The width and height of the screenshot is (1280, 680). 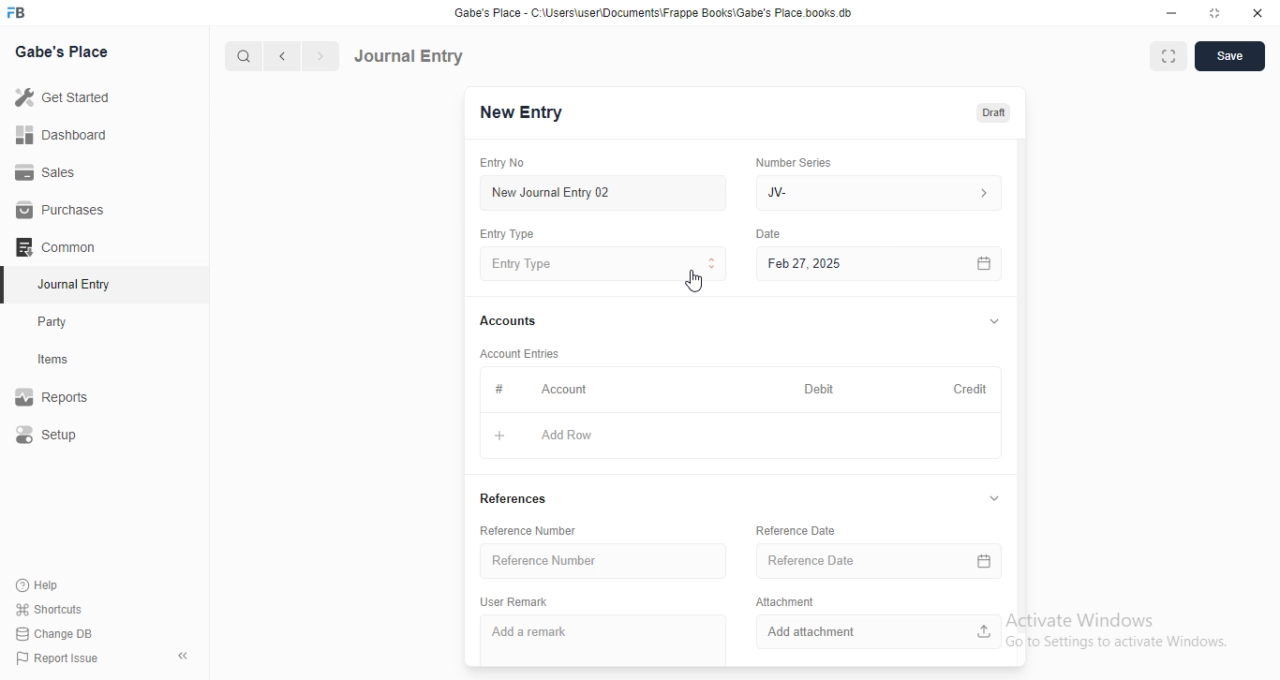 What do you see at coordinates (518, 353) in the screenshot?
I see `Account entries` at bounding box center [518, 353].